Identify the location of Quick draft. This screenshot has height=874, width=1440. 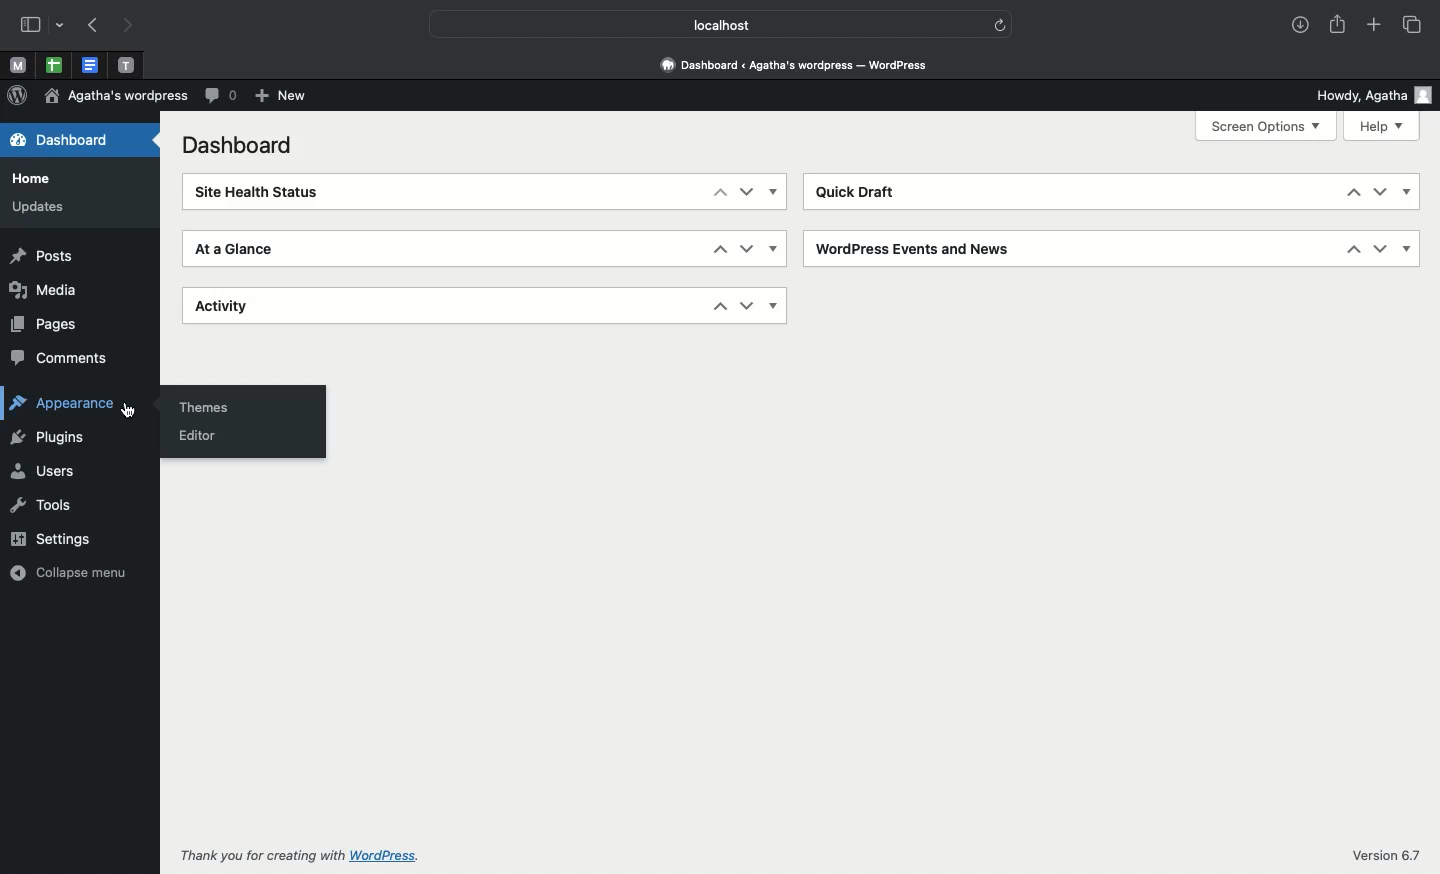
(856, 191).